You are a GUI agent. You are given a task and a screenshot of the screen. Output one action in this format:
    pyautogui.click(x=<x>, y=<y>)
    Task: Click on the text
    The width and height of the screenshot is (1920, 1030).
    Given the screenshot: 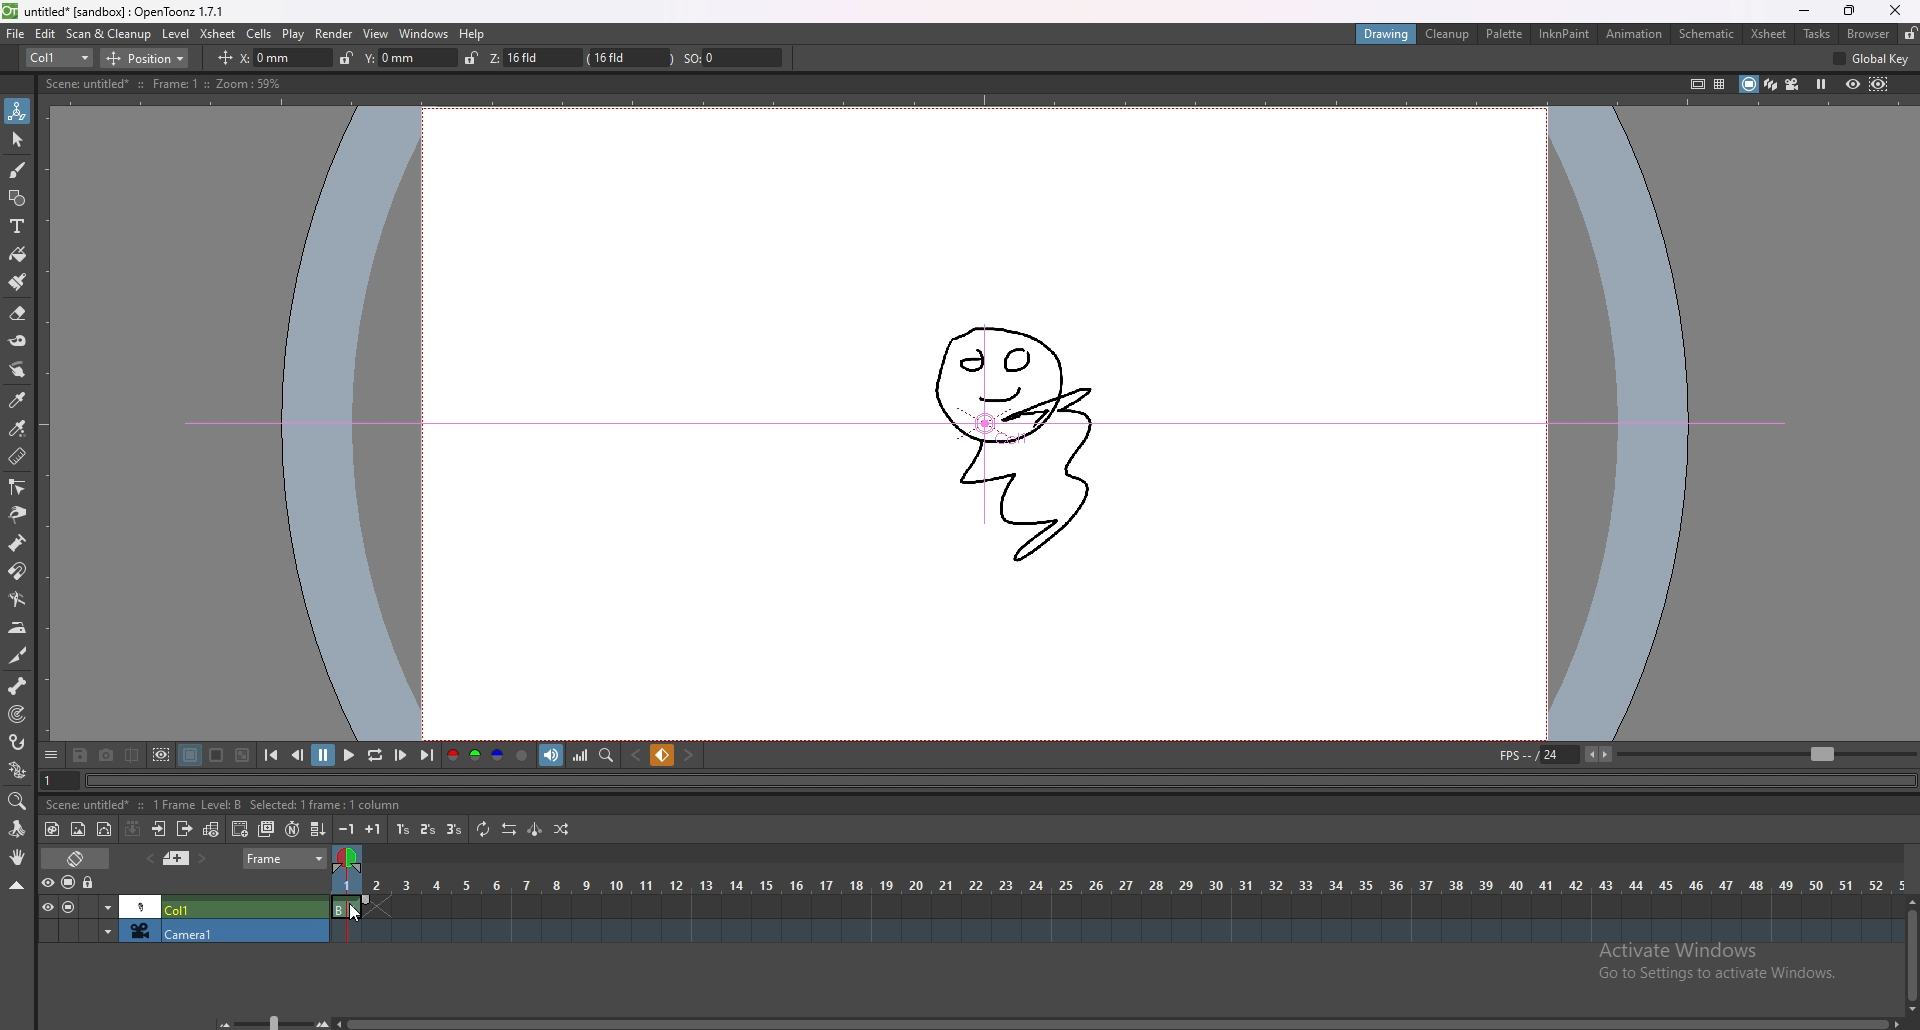 What is the action you would take?
    pyautogui.click(x=18, y=226)
    